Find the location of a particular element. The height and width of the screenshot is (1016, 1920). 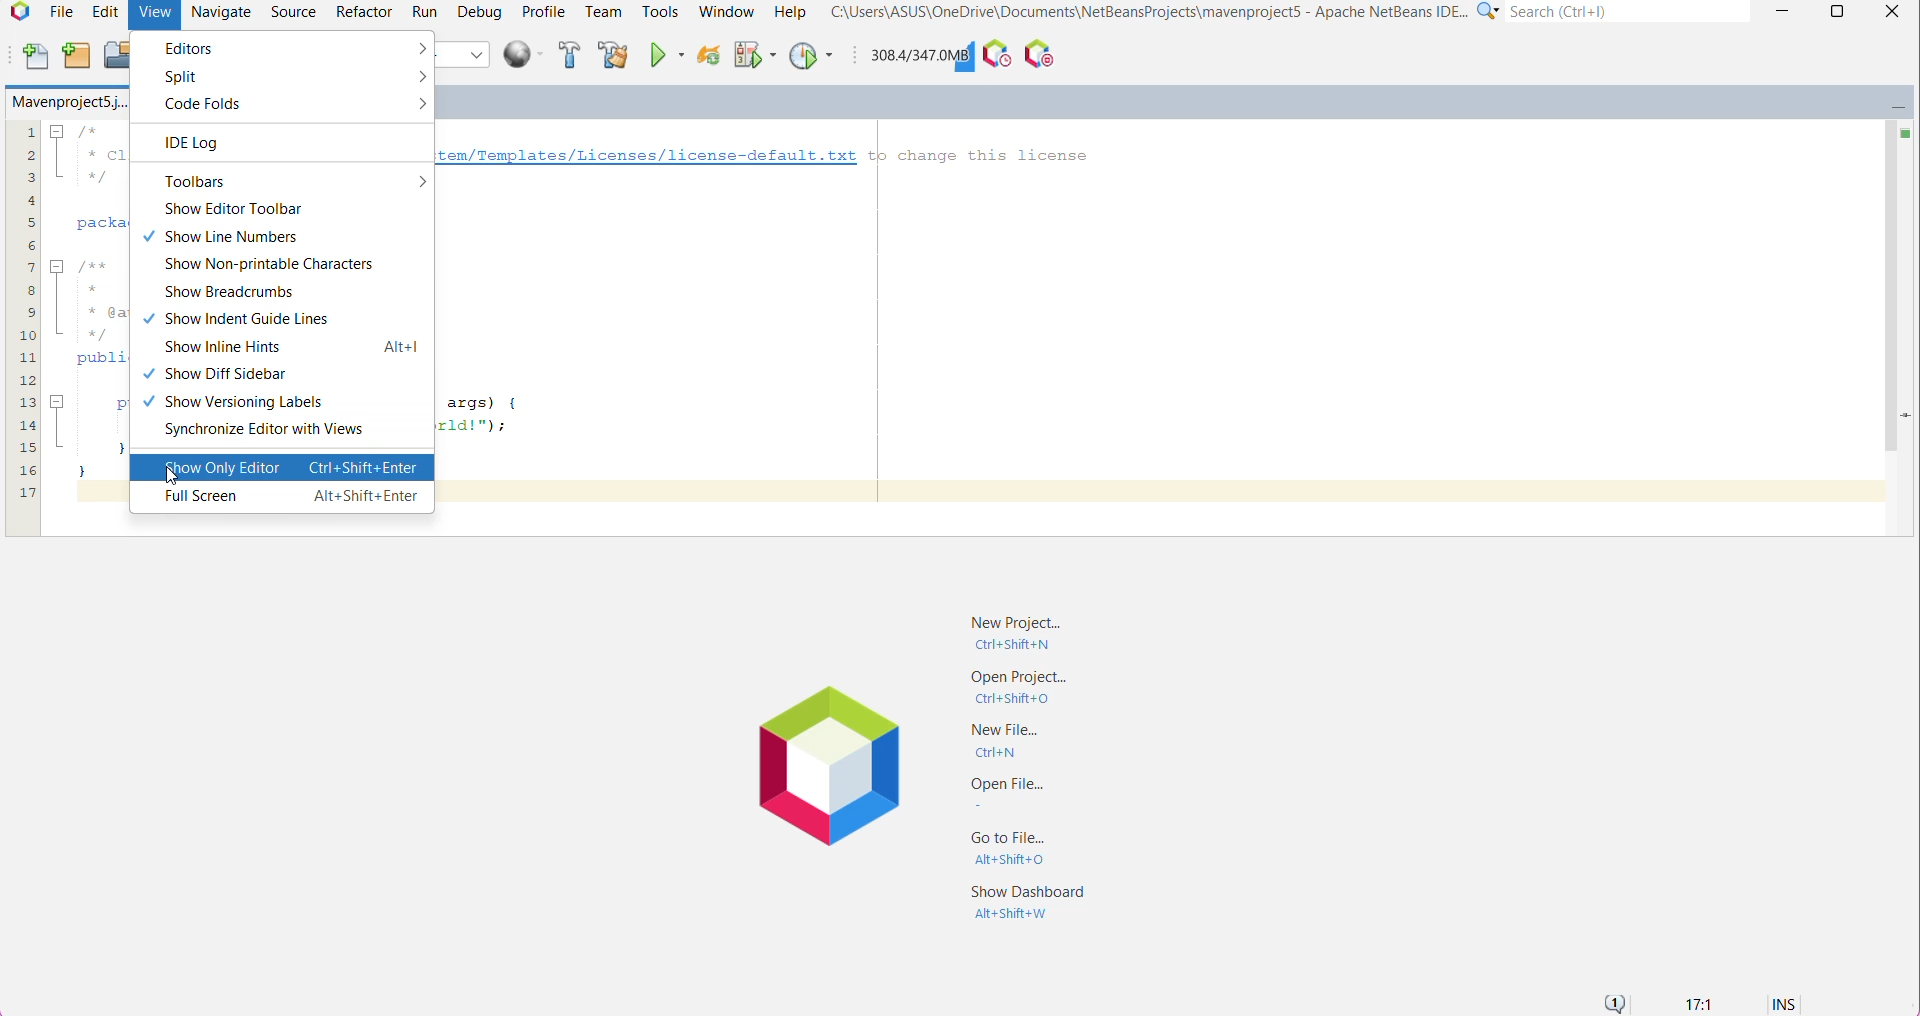

Application Logo is located at coordinates (17, 13).